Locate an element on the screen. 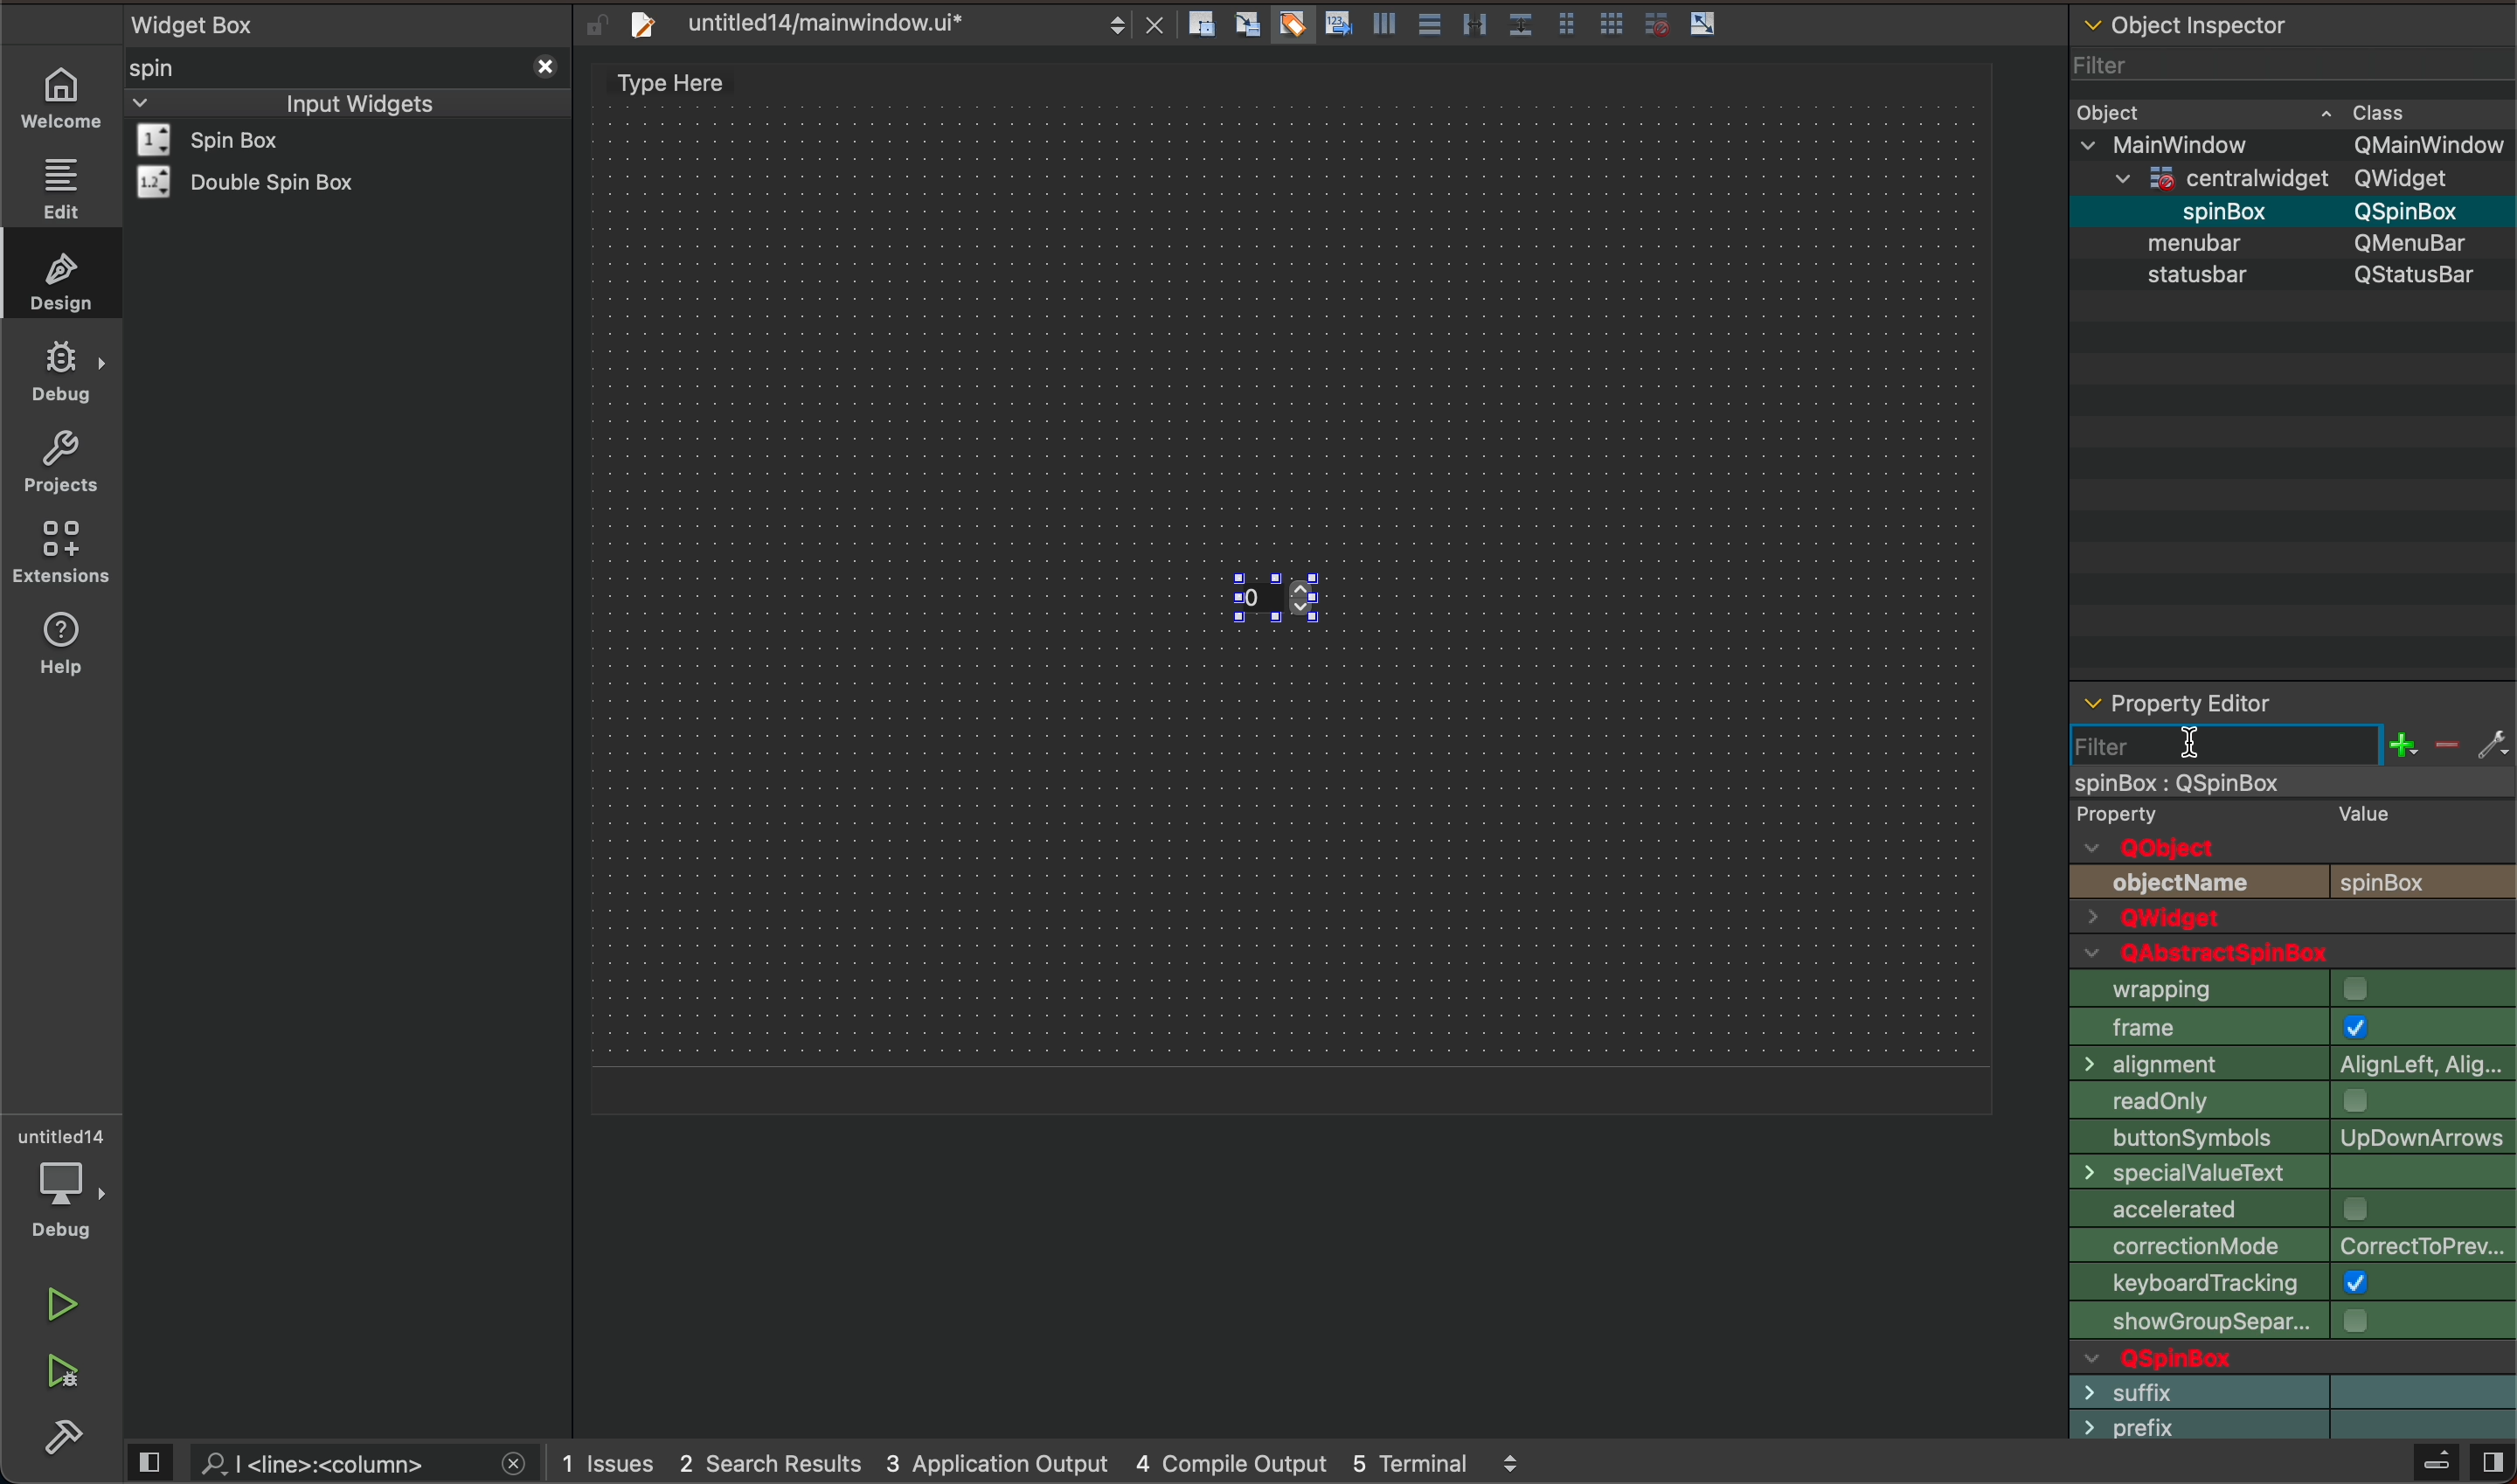  edit is located at coordinates (59, 188).